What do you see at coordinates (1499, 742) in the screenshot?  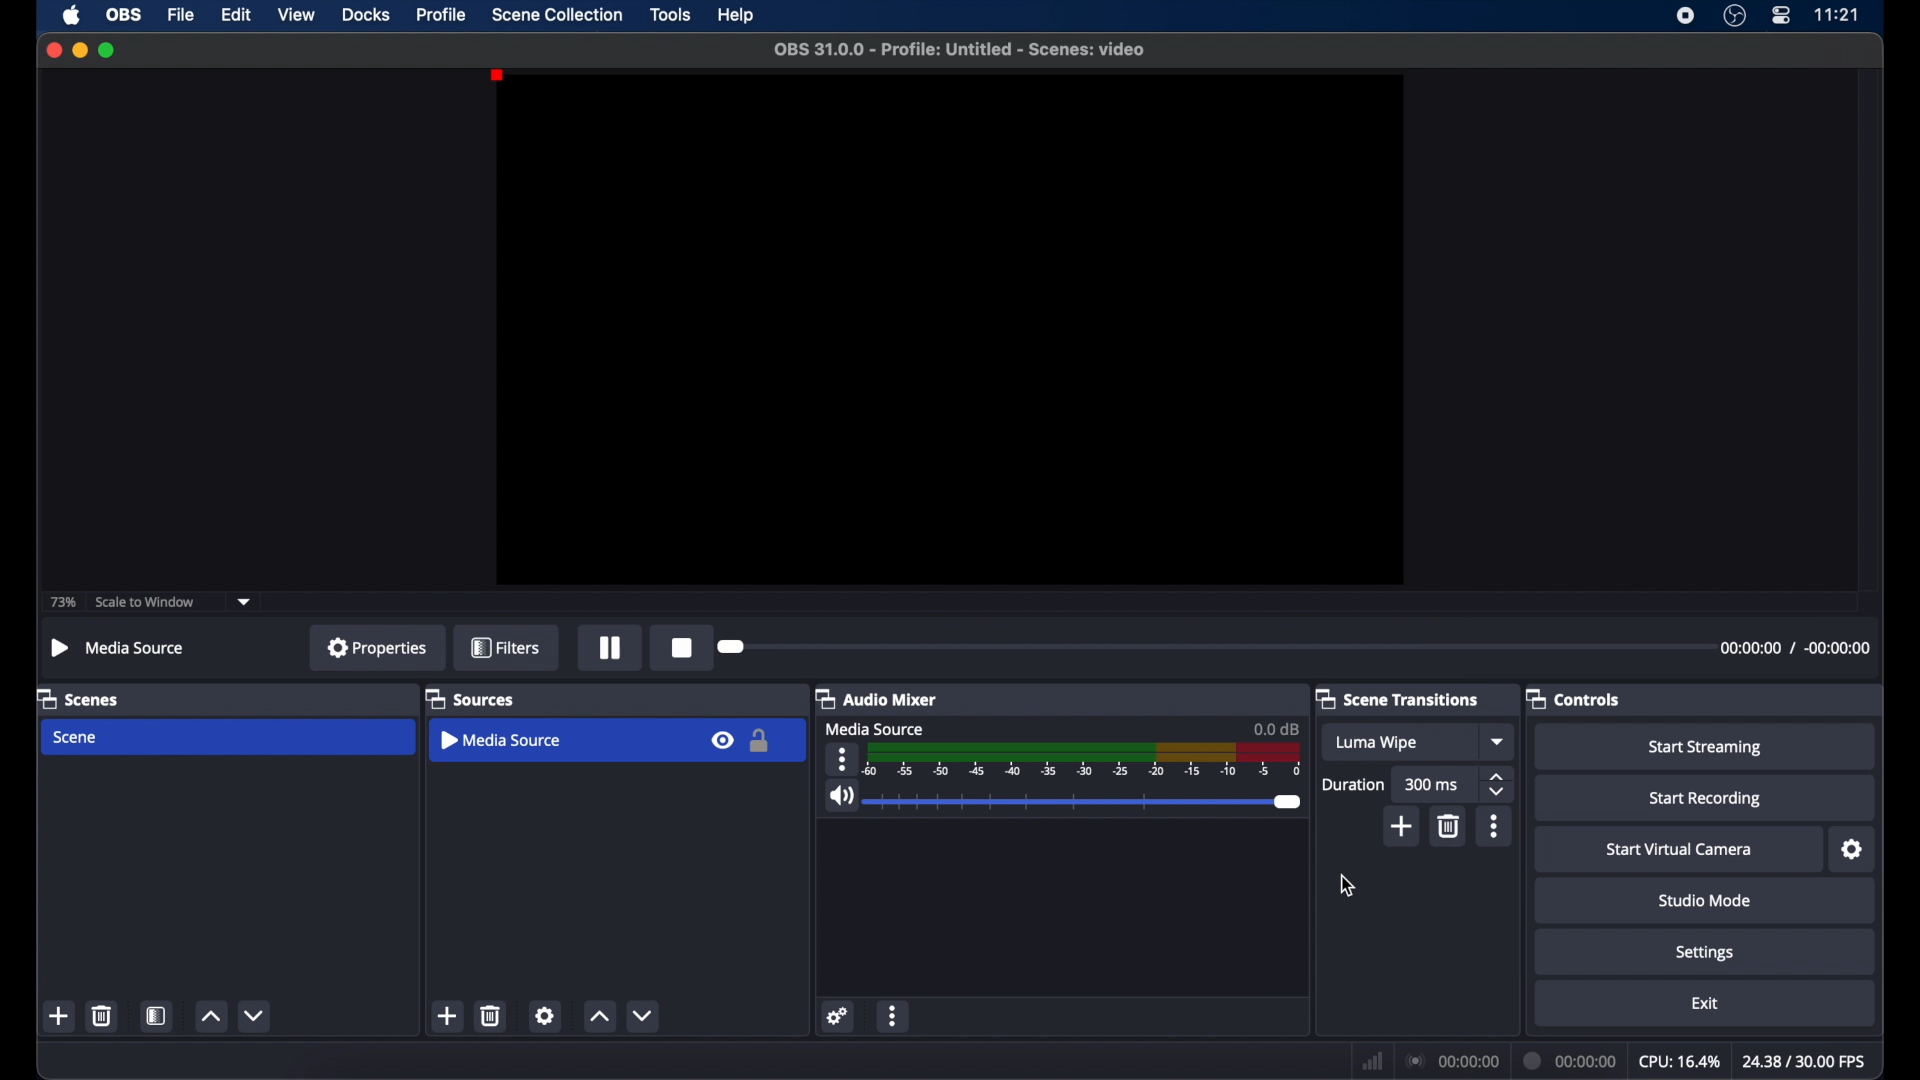 I see `dropdown` at bounding box center [1499, 742].